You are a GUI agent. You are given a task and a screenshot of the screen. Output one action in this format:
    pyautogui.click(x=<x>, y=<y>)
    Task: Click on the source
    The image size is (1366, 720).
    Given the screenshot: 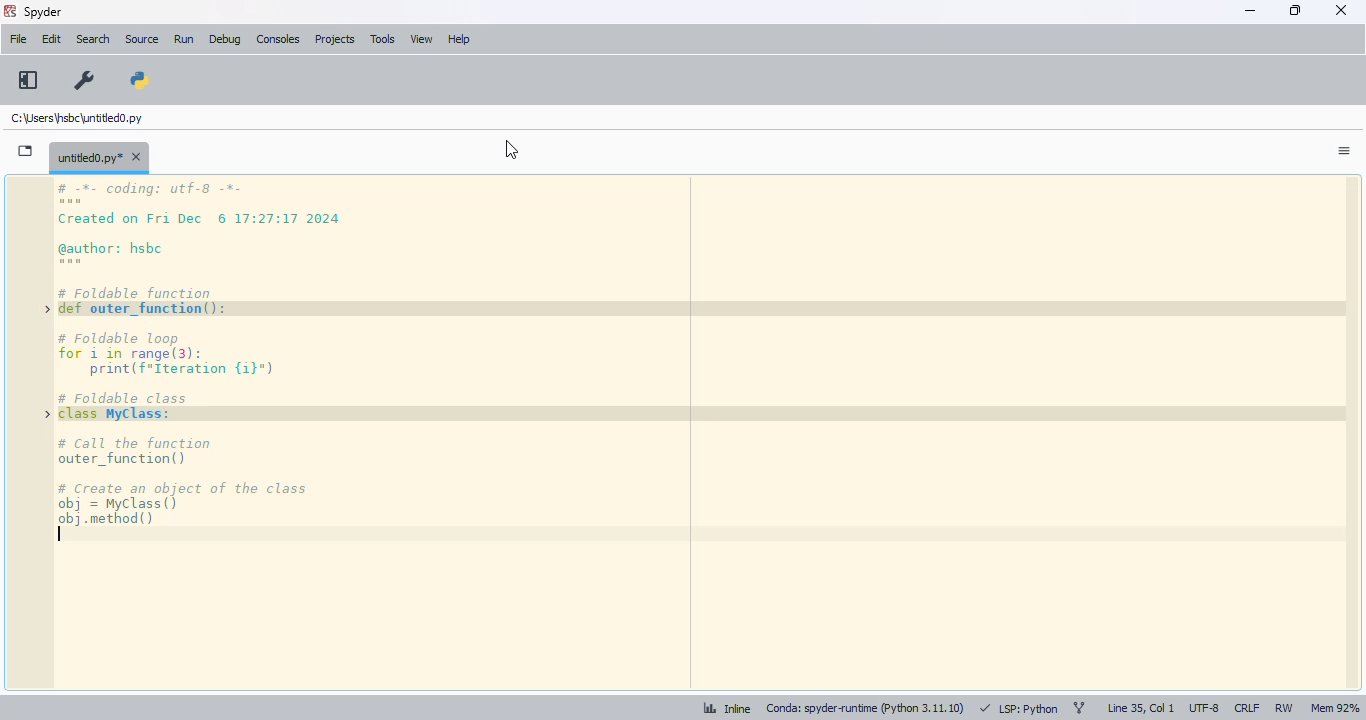 What is the action you would take?
    pyautogui.click(x=142, y=39)
    